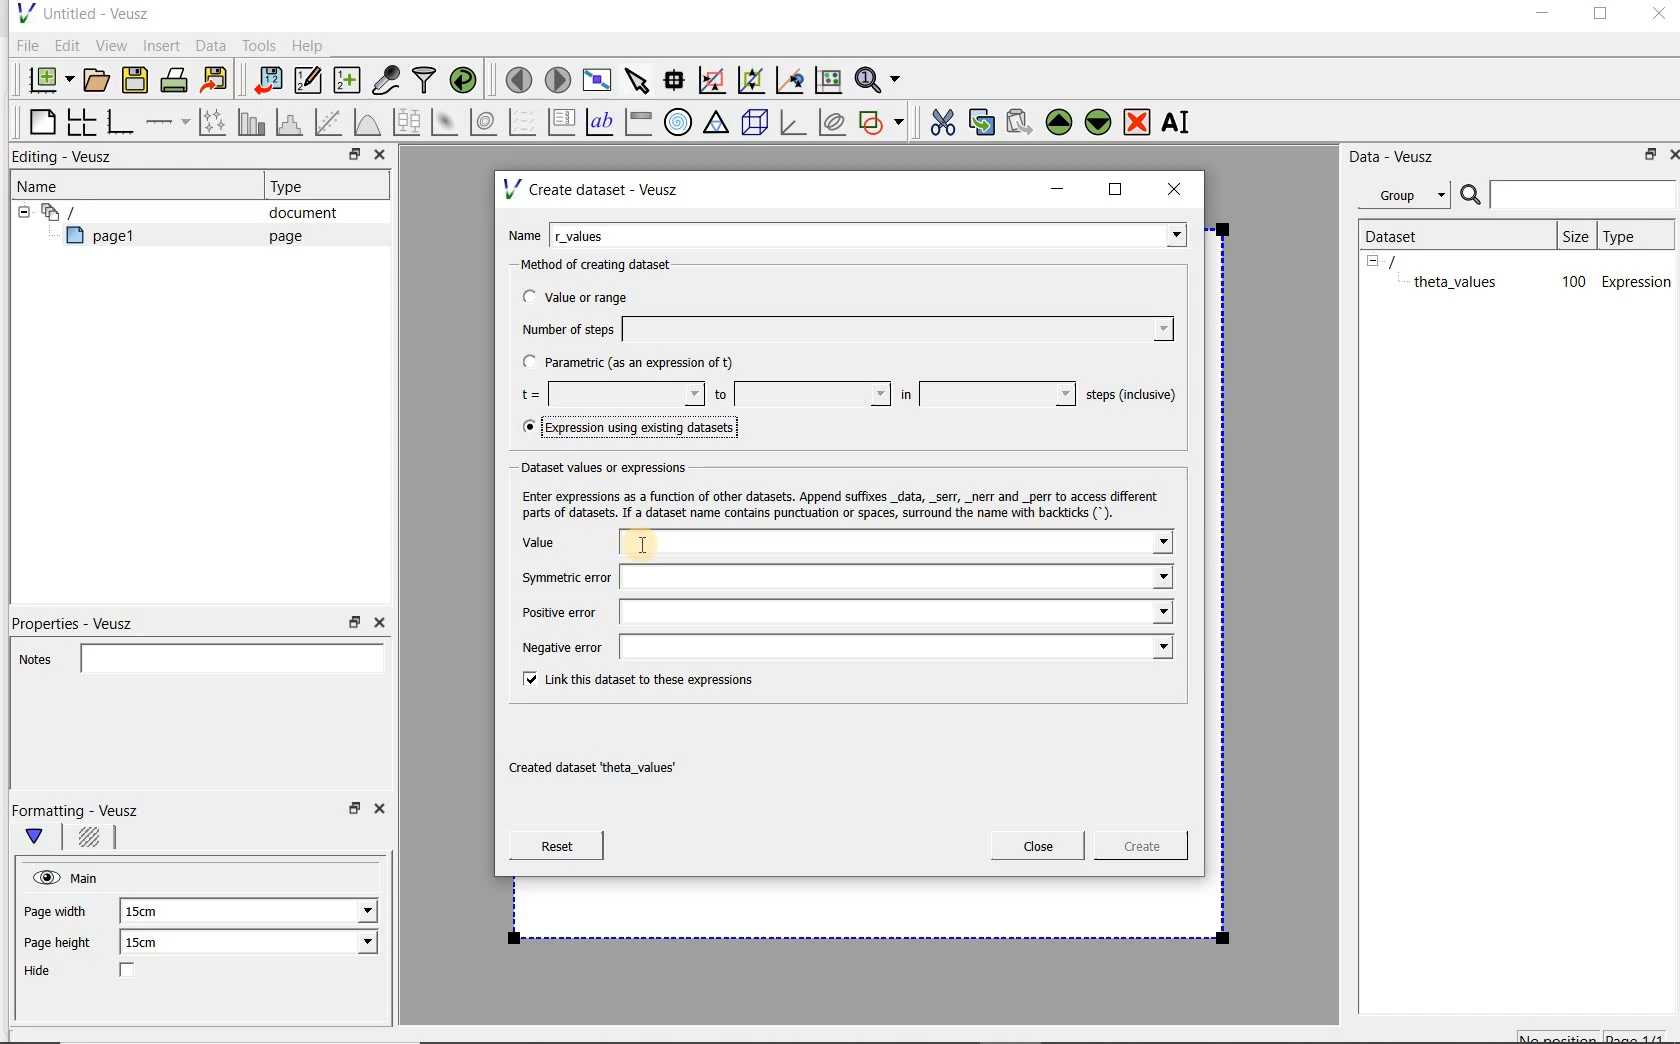 This screenshot has width=1680, height=1044. What do you see at coordinates (1399, 156) in the screenshot?
I see `Data - Veusz` at bounding box center [1399, 156].